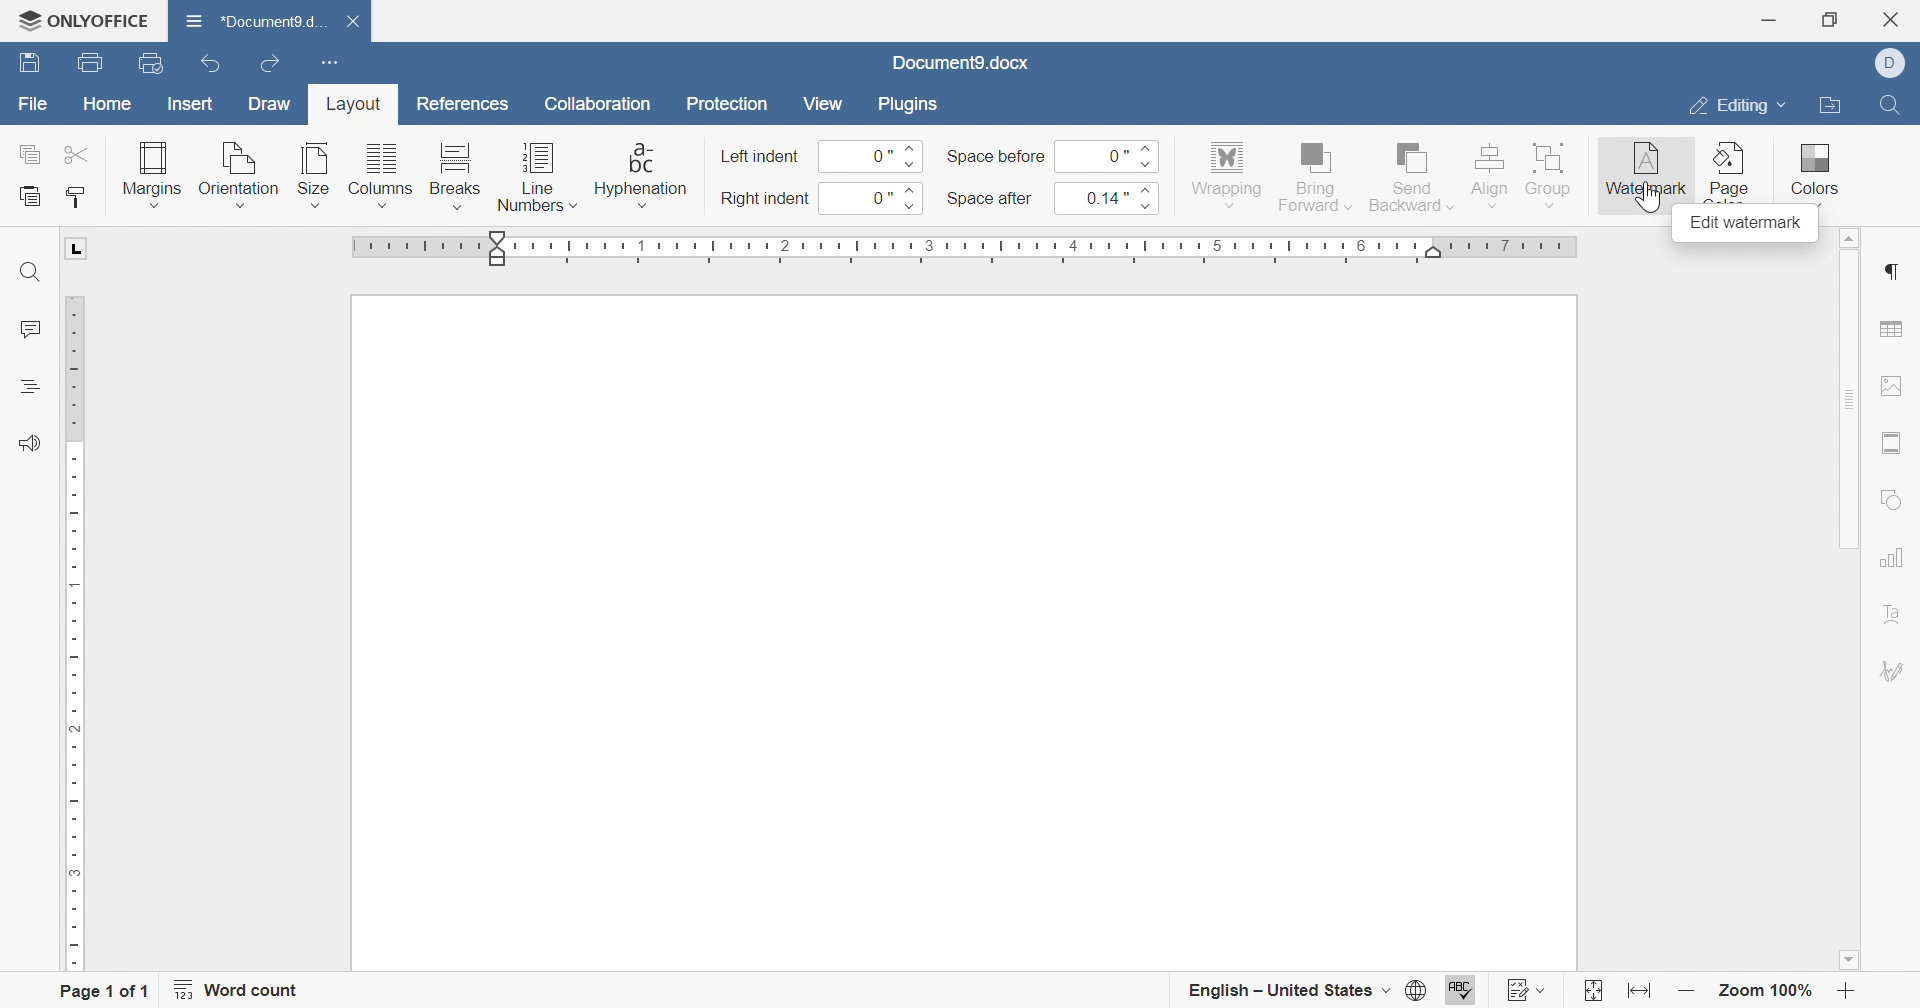 The image size is (1920, 1008). I want to click on fit to width, so click(1636, 995).